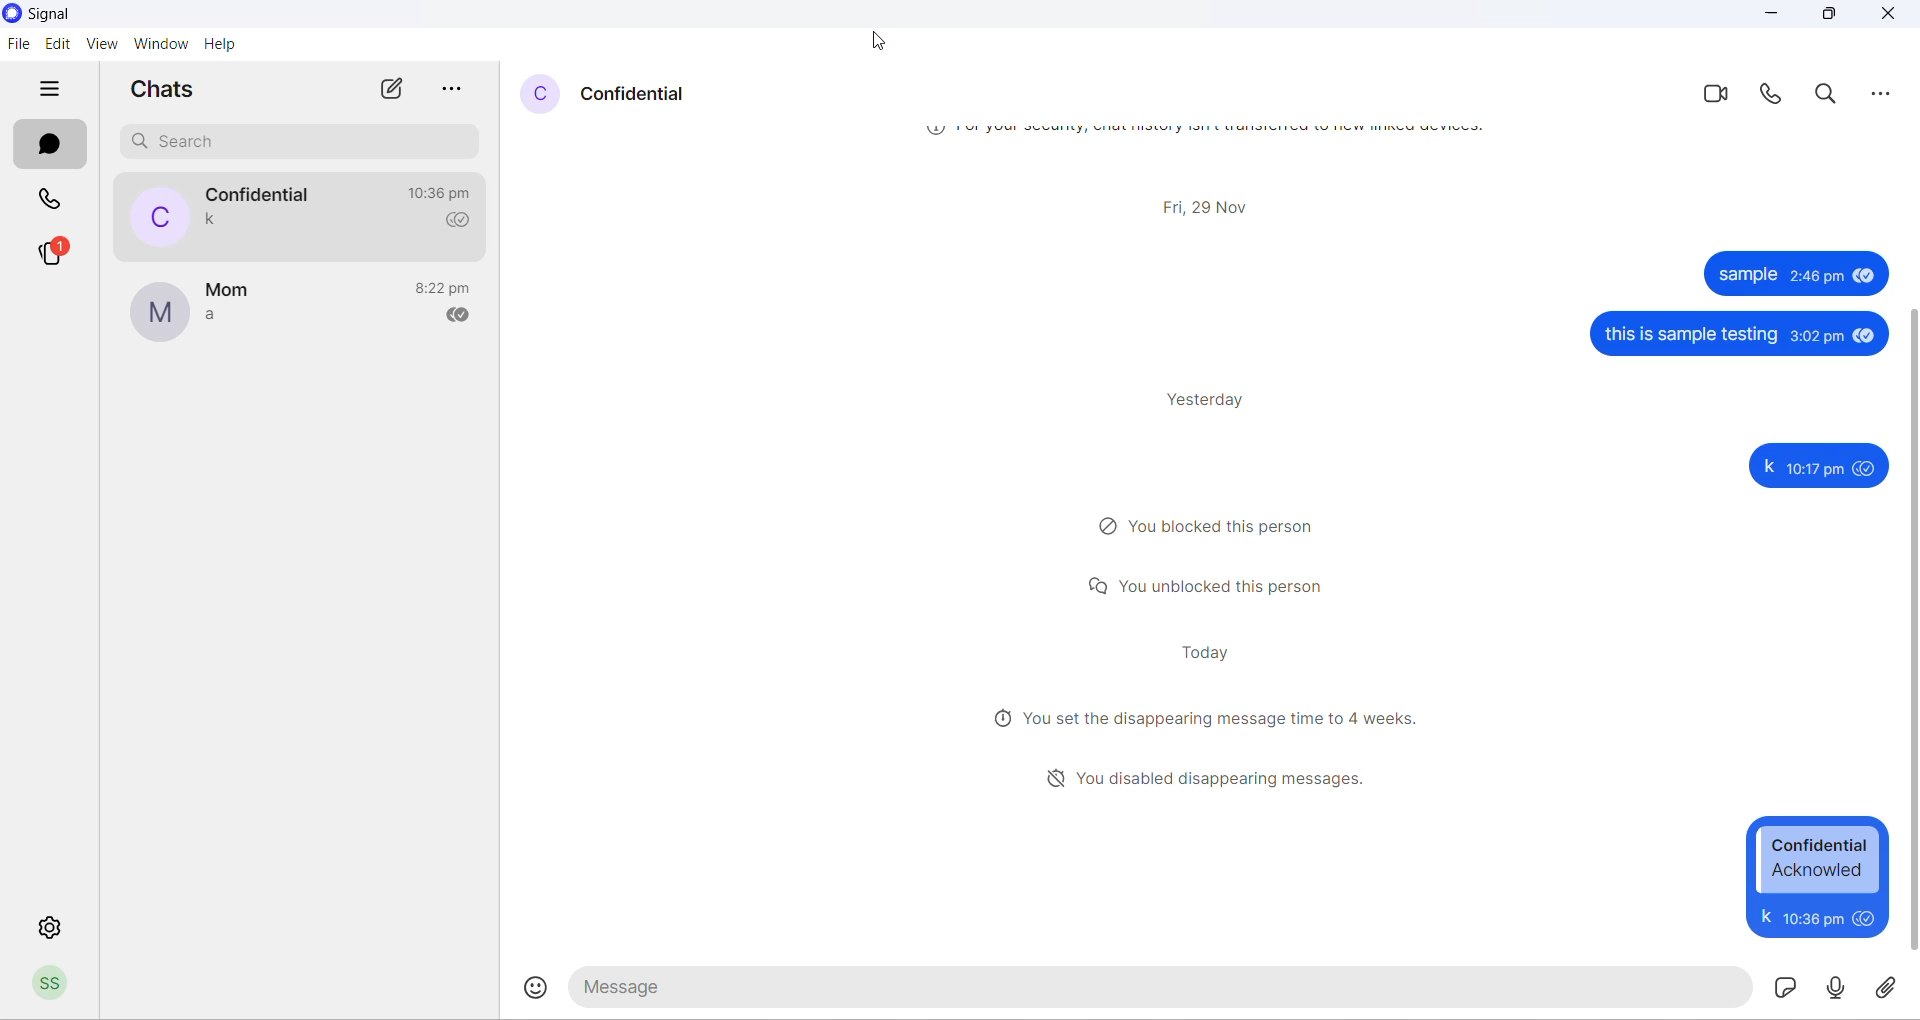 This screenshot has height=1020, width=1920. What do you see at coordinates (223, 48) in the screenshot?
I see `help` at bounding box center [223, 48].